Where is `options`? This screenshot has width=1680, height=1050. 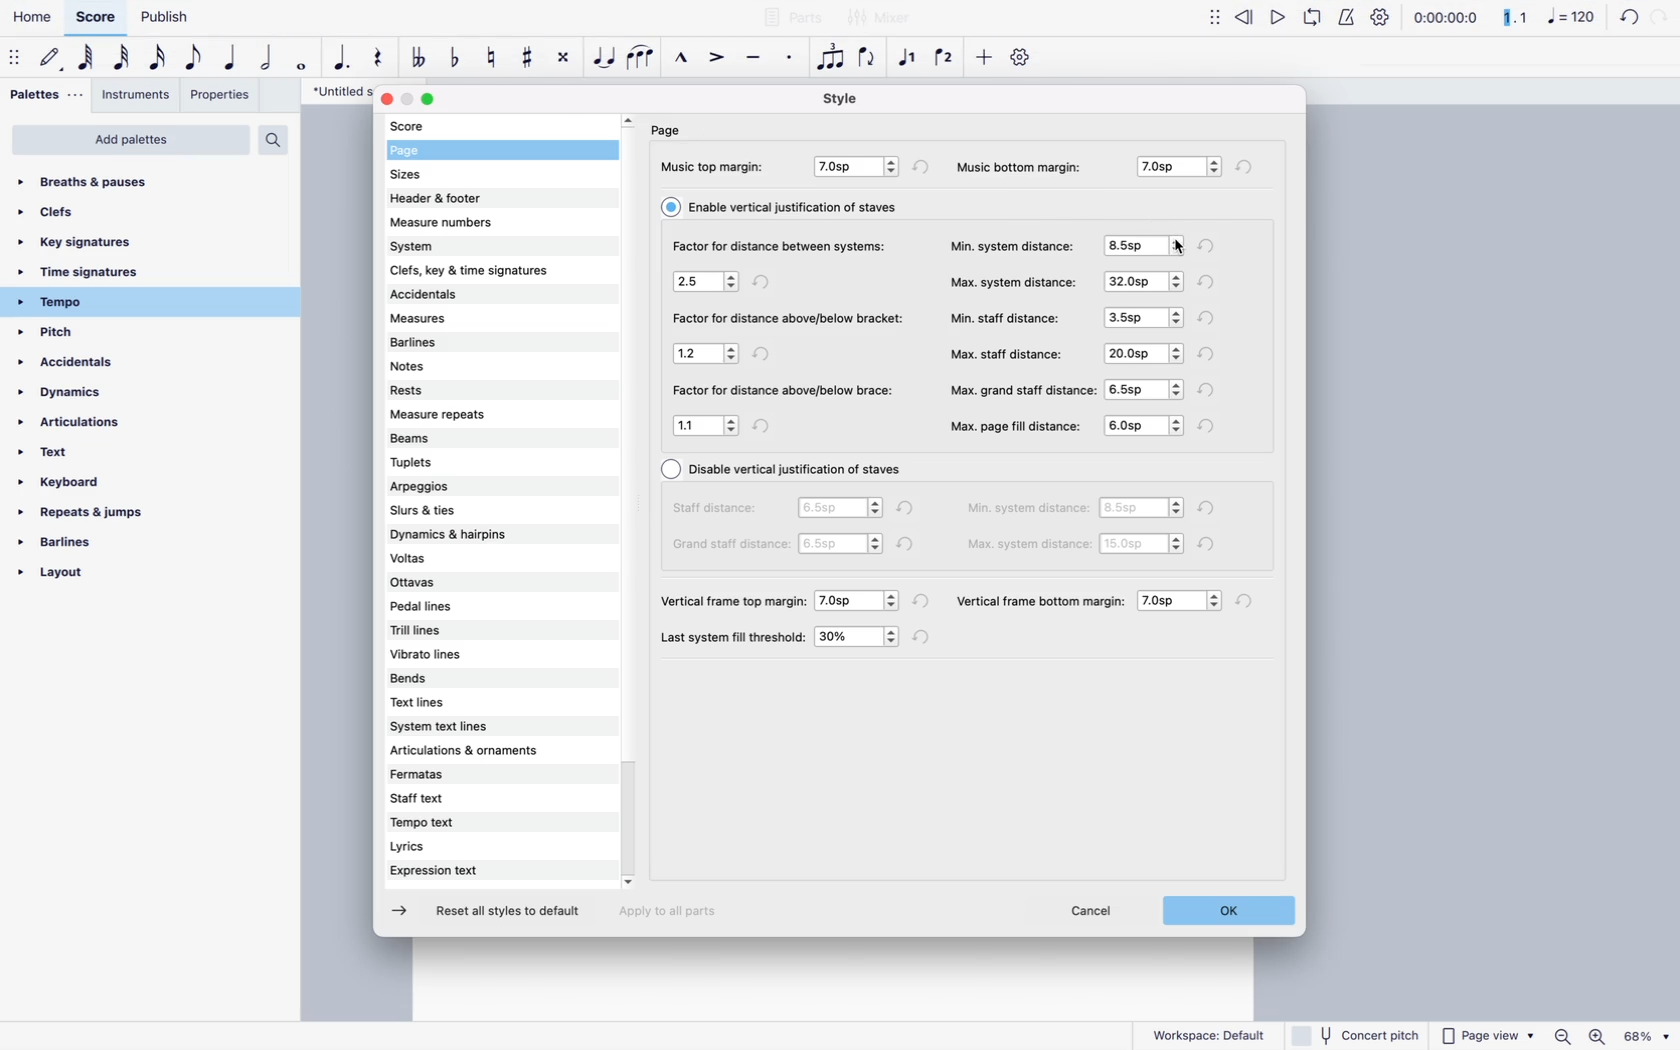 options is located at coordinates (842, 544).